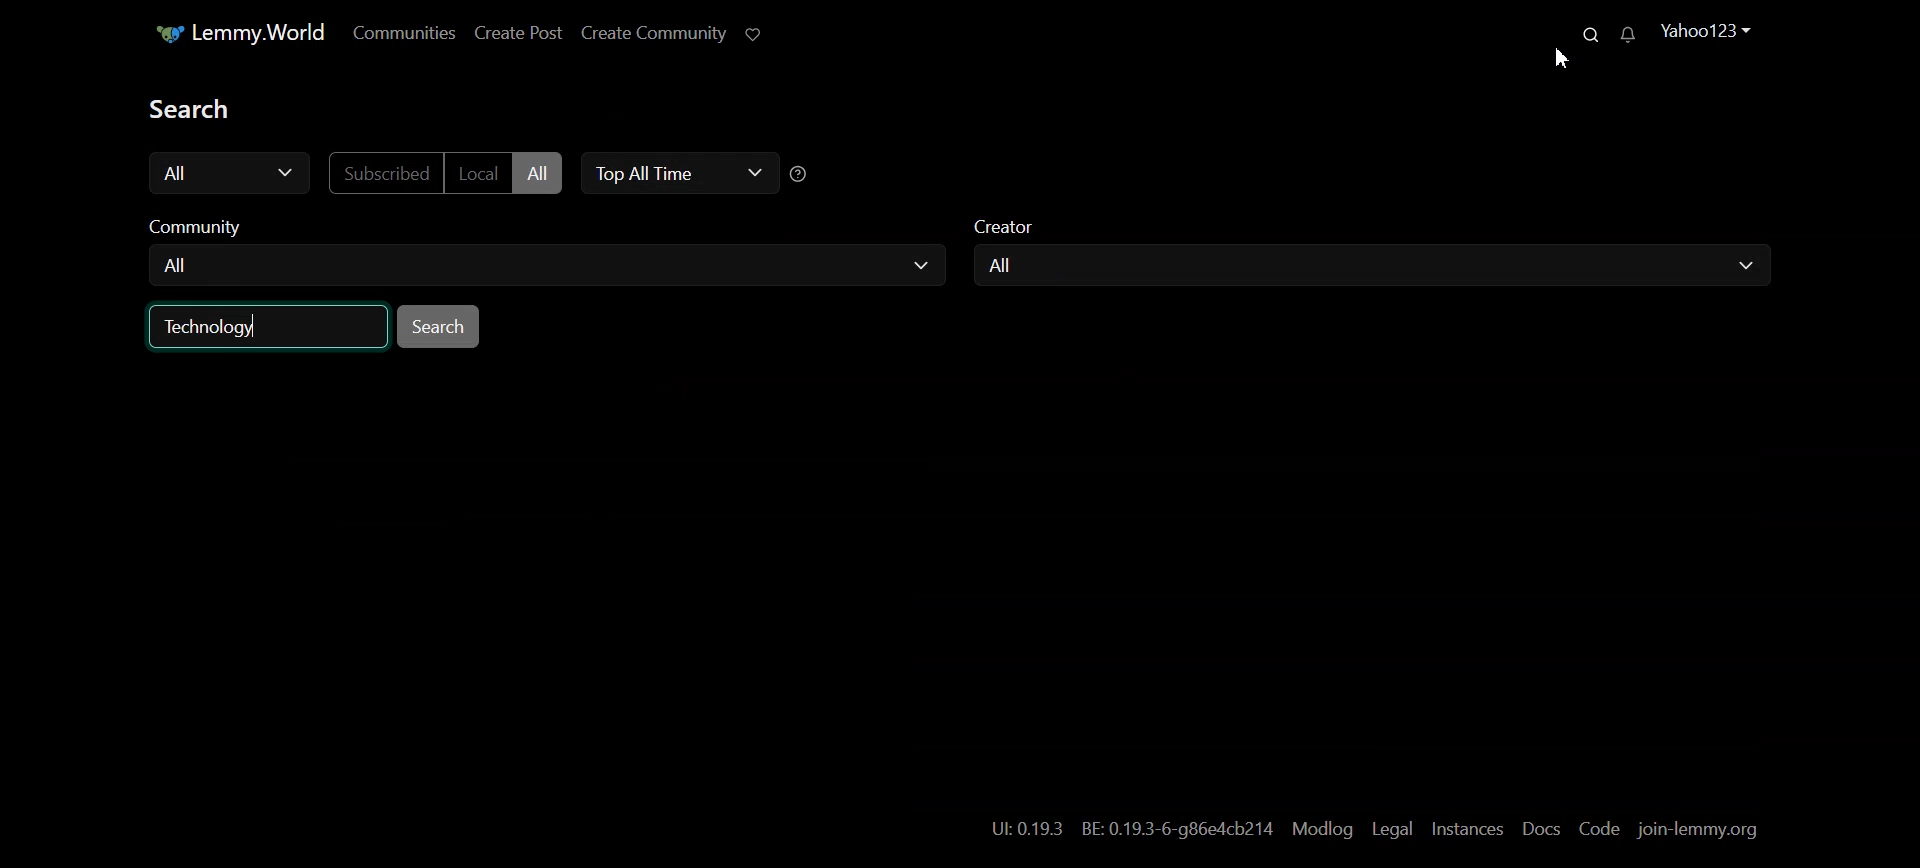 This screenshot has width=1920, height=868. What do you see at coordinates (401, 32) in the screenshot?
I see `Communities` at bounding box center [401, 32].